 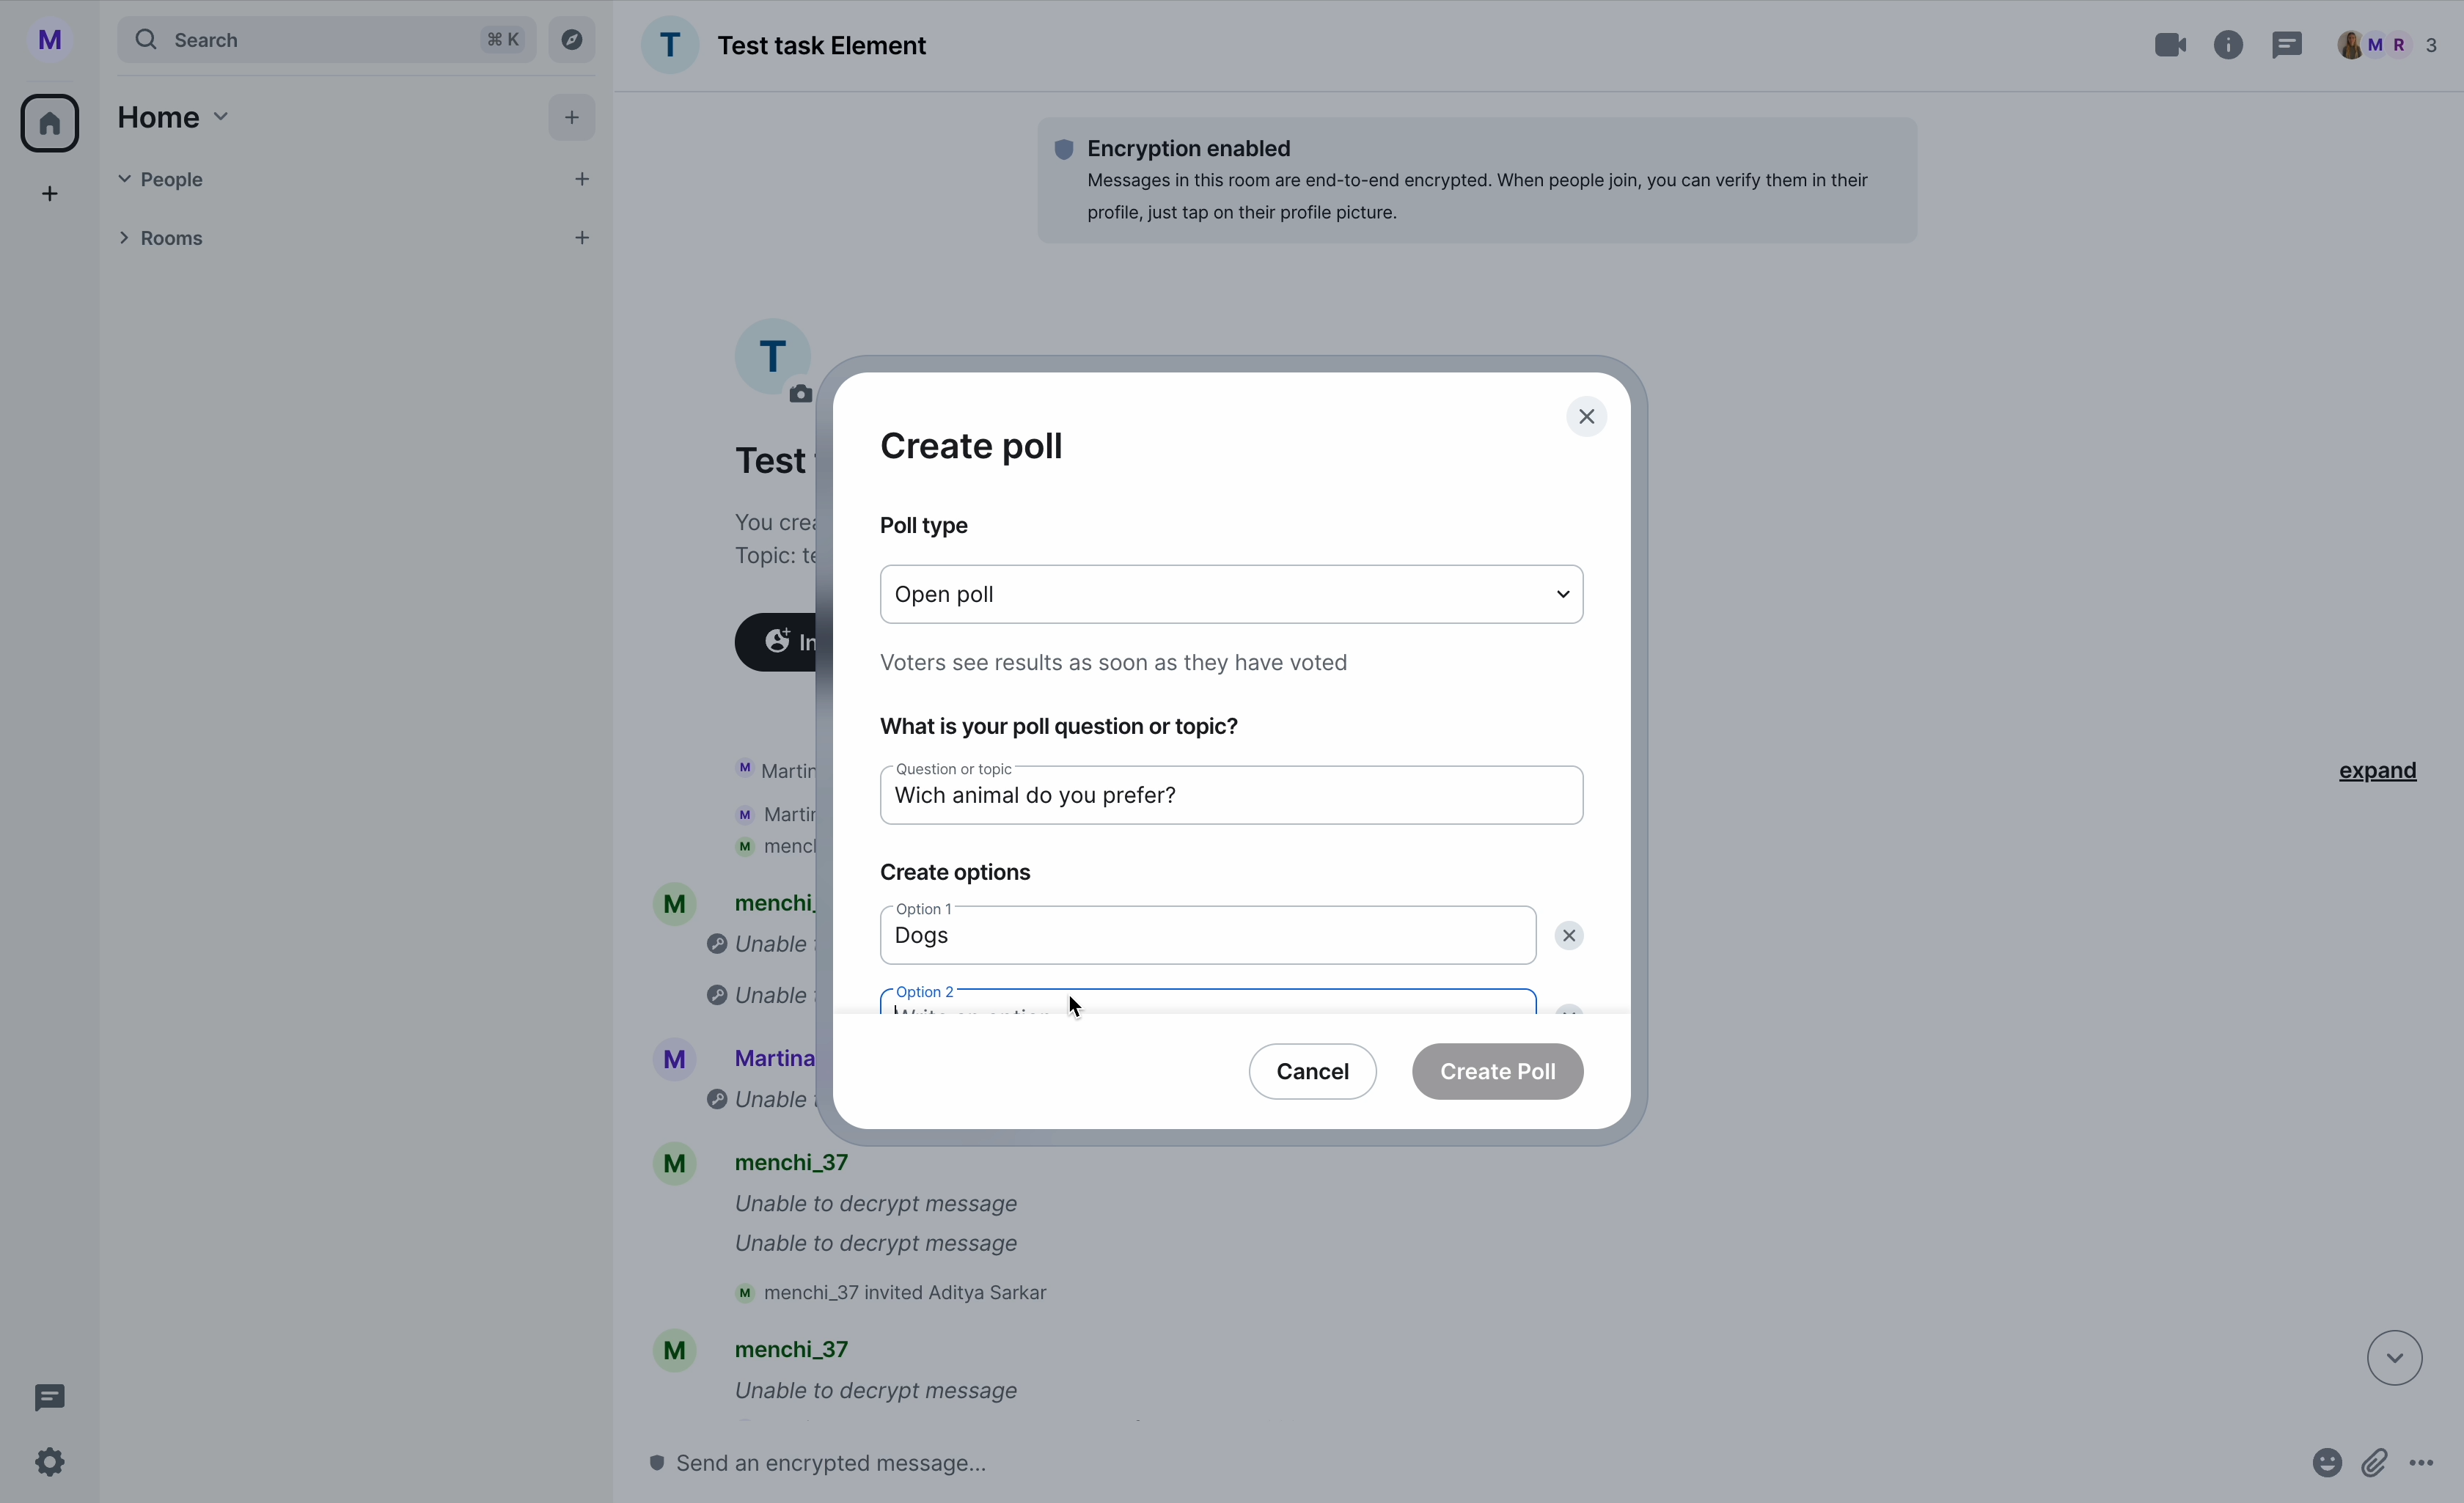 What do you see at coordinates (52, 1464) in the screenshot?
I see `settings` at bounding box center [52, 1464].